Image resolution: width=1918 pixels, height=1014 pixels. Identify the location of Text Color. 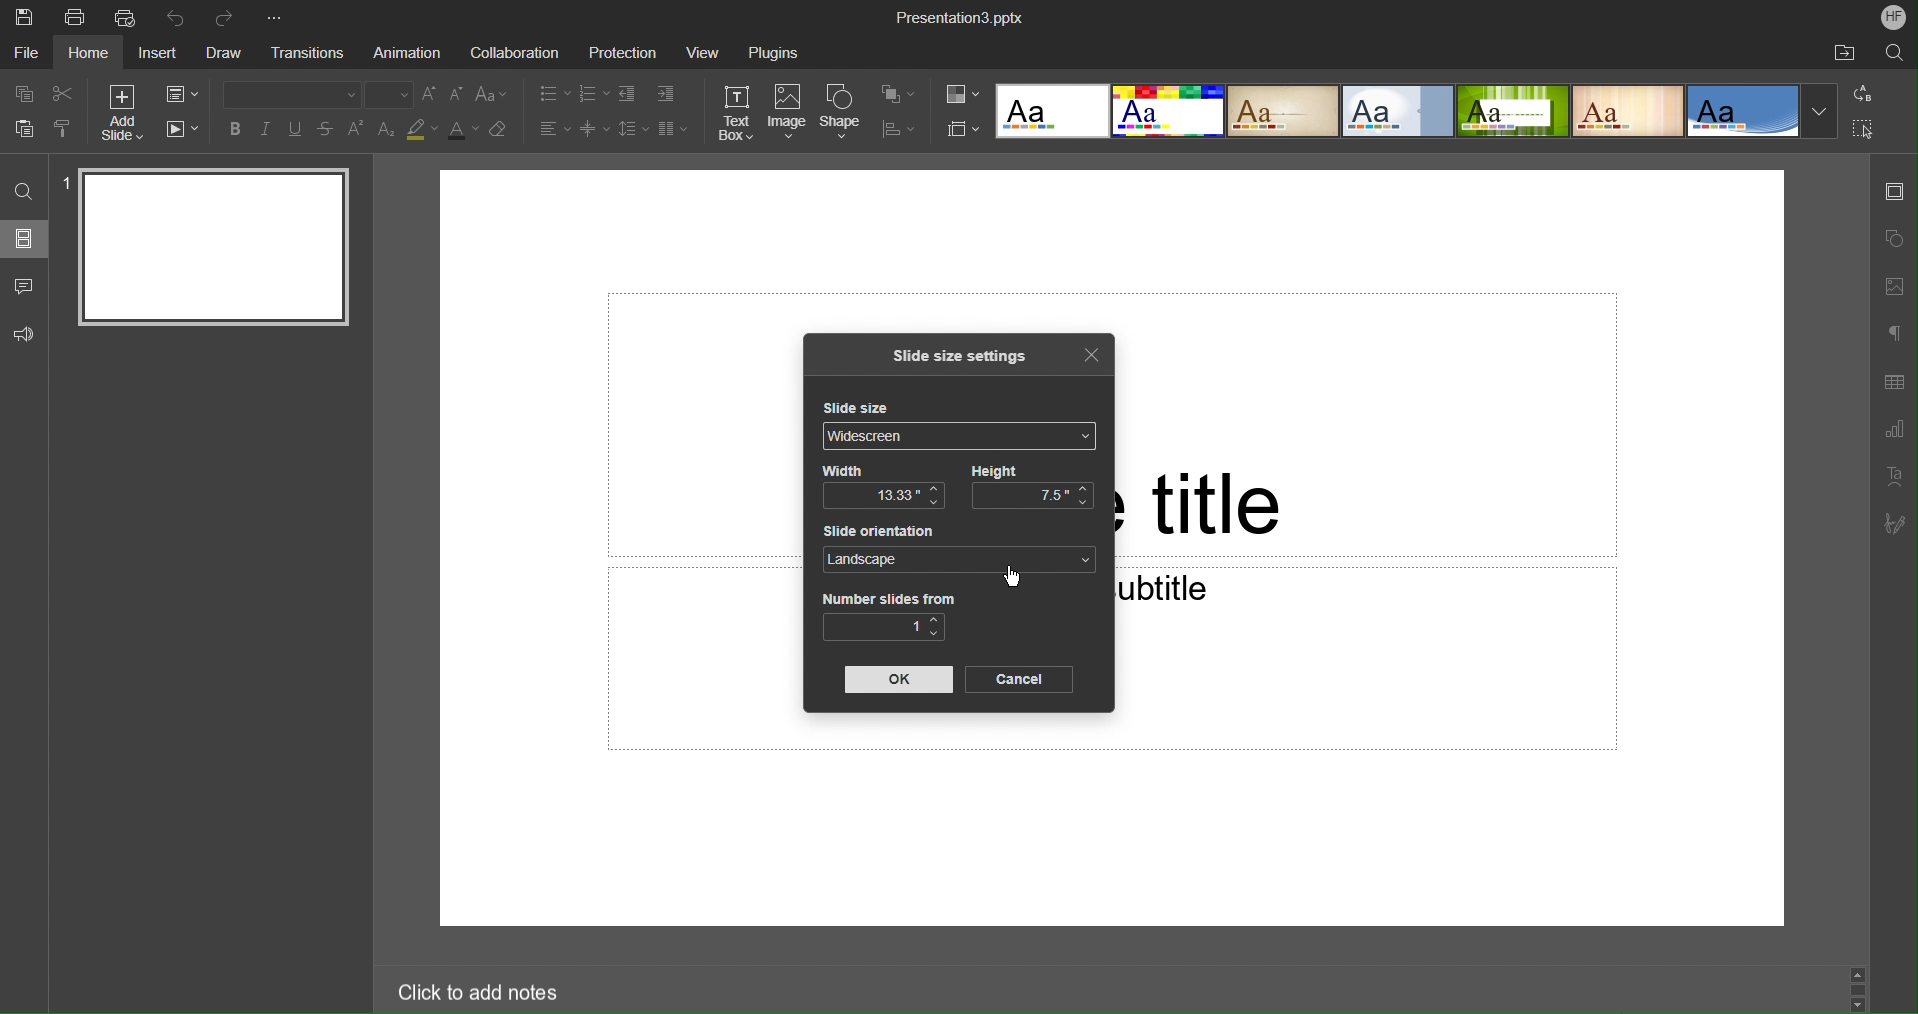
(463, 132).